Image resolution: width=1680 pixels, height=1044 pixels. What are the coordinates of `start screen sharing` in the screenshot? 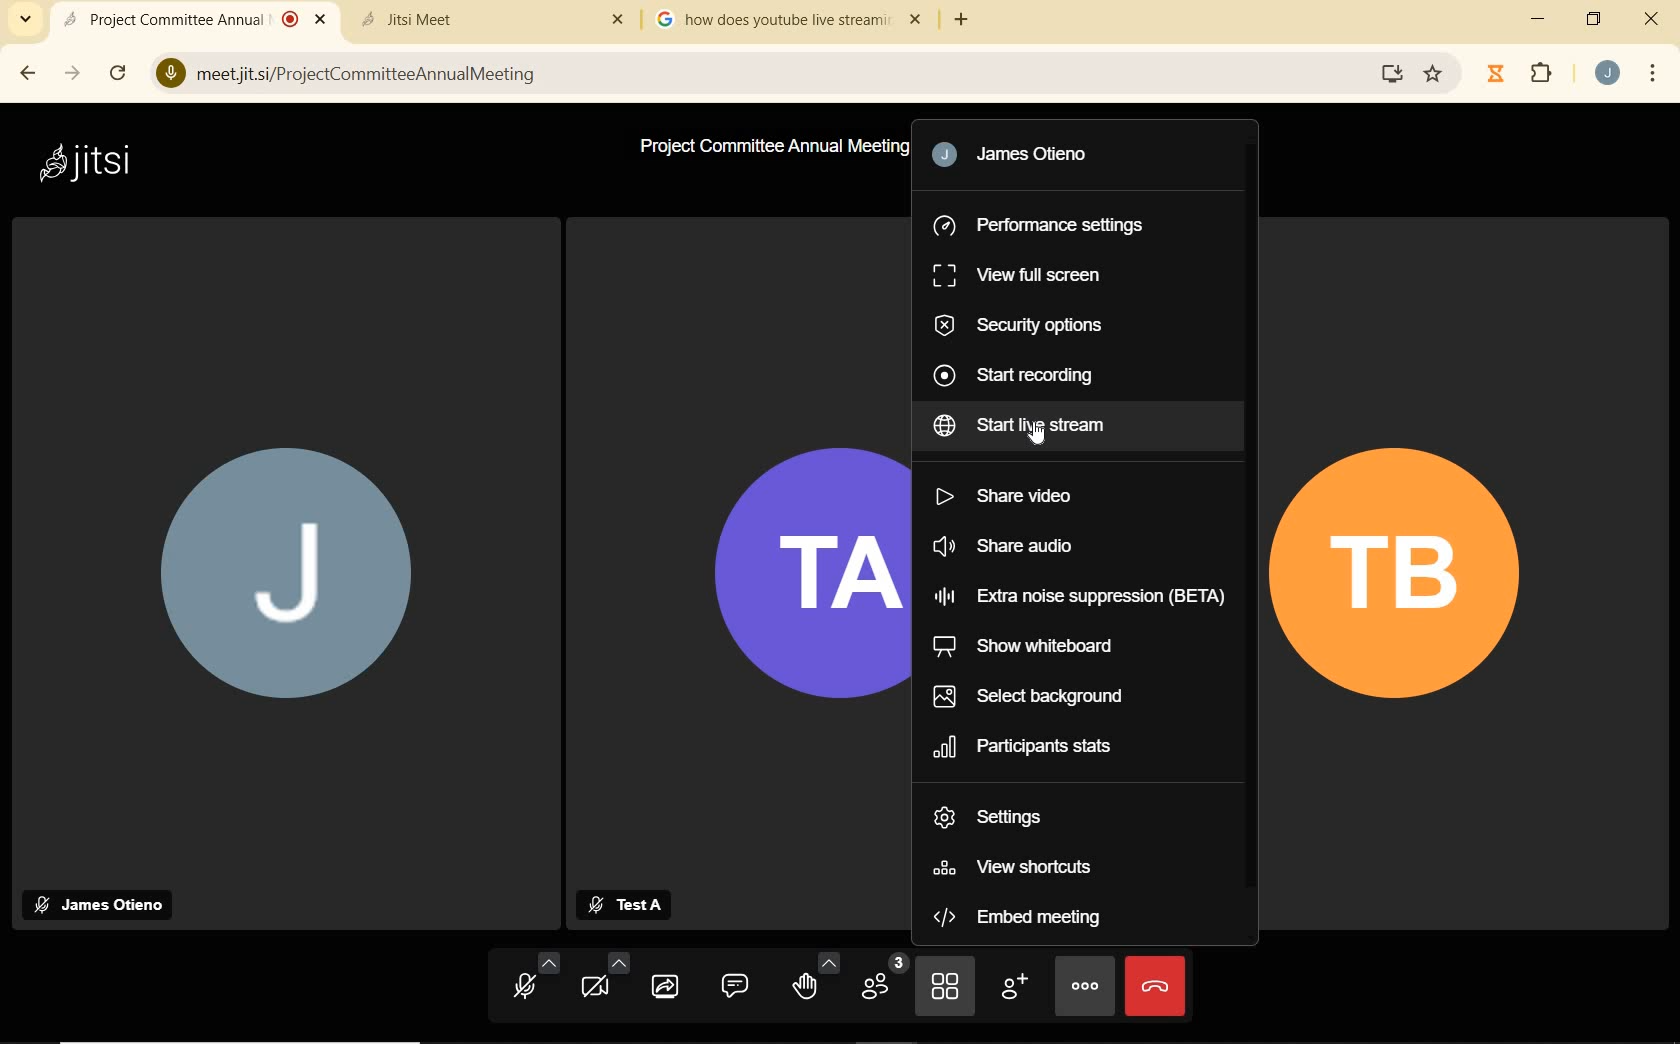 It's located at (669, 986).